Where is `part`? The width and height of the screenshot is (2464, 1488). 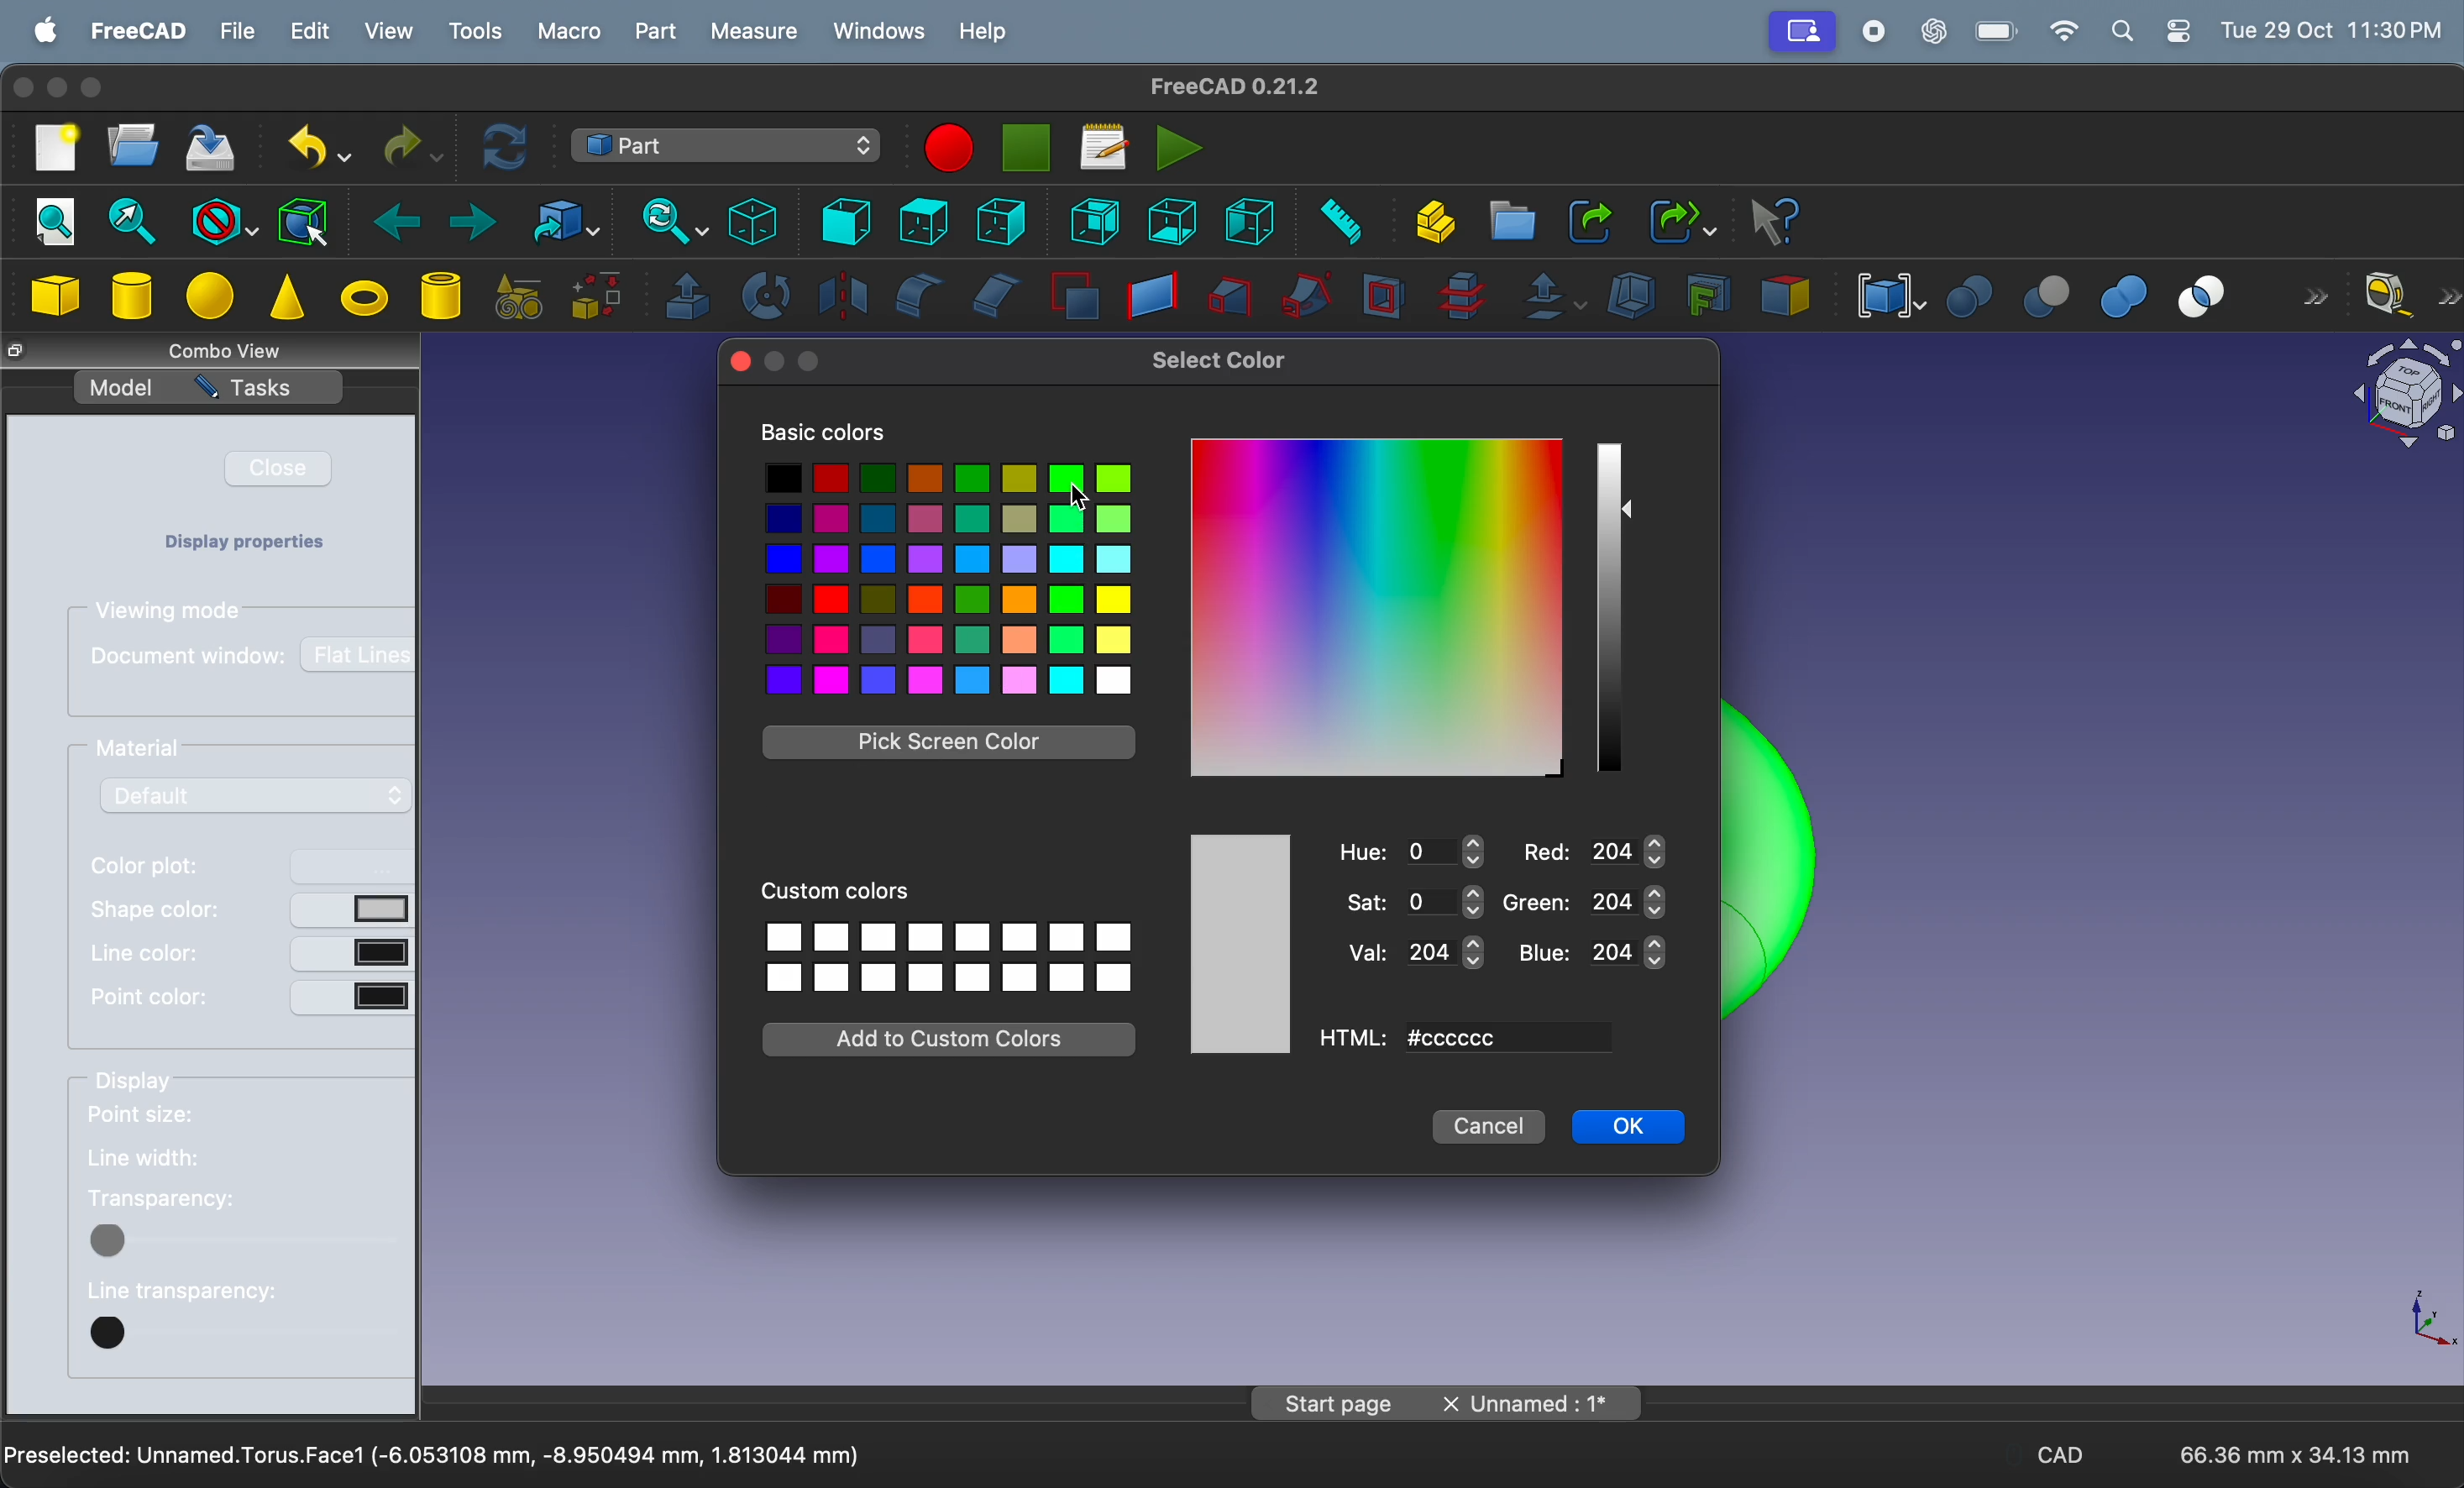 part is located at coordinates (657, 32).